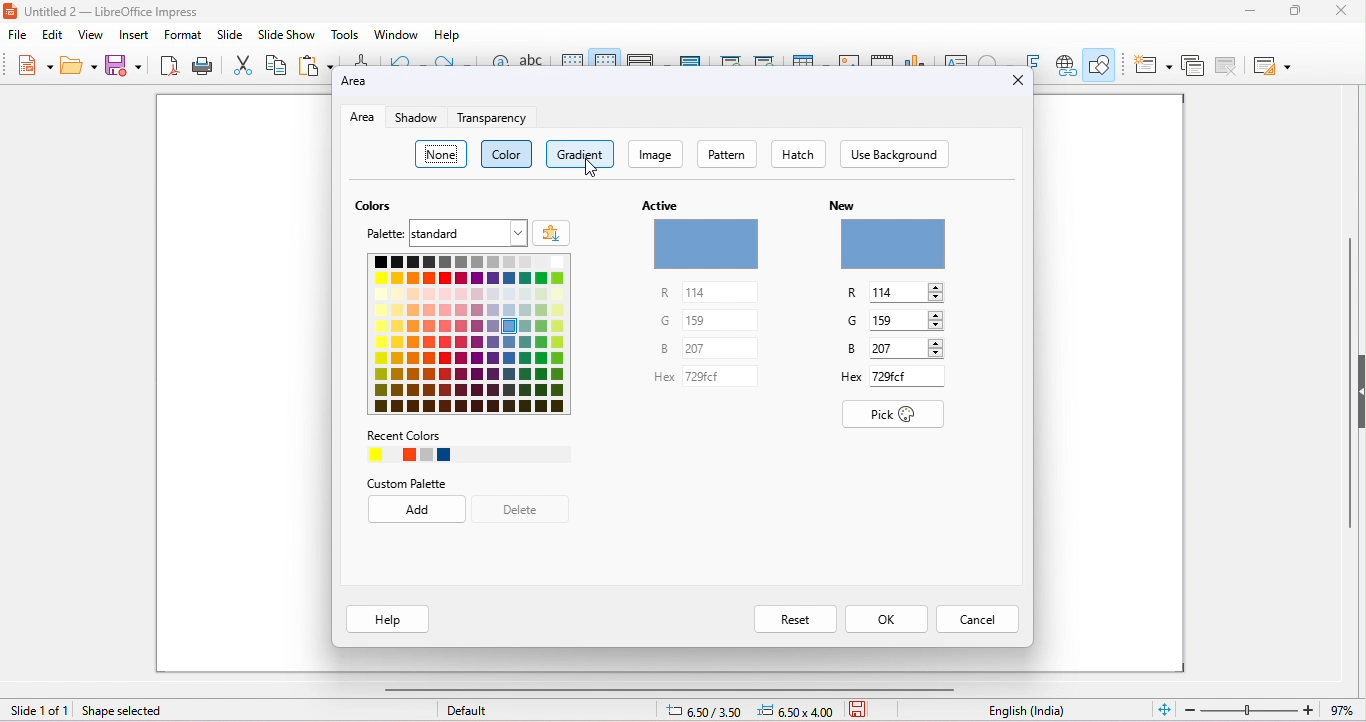 The image size is (1366, 722). Describe the element at coordinates (908, 376) in the screenshot. I see `729cf` at that location.